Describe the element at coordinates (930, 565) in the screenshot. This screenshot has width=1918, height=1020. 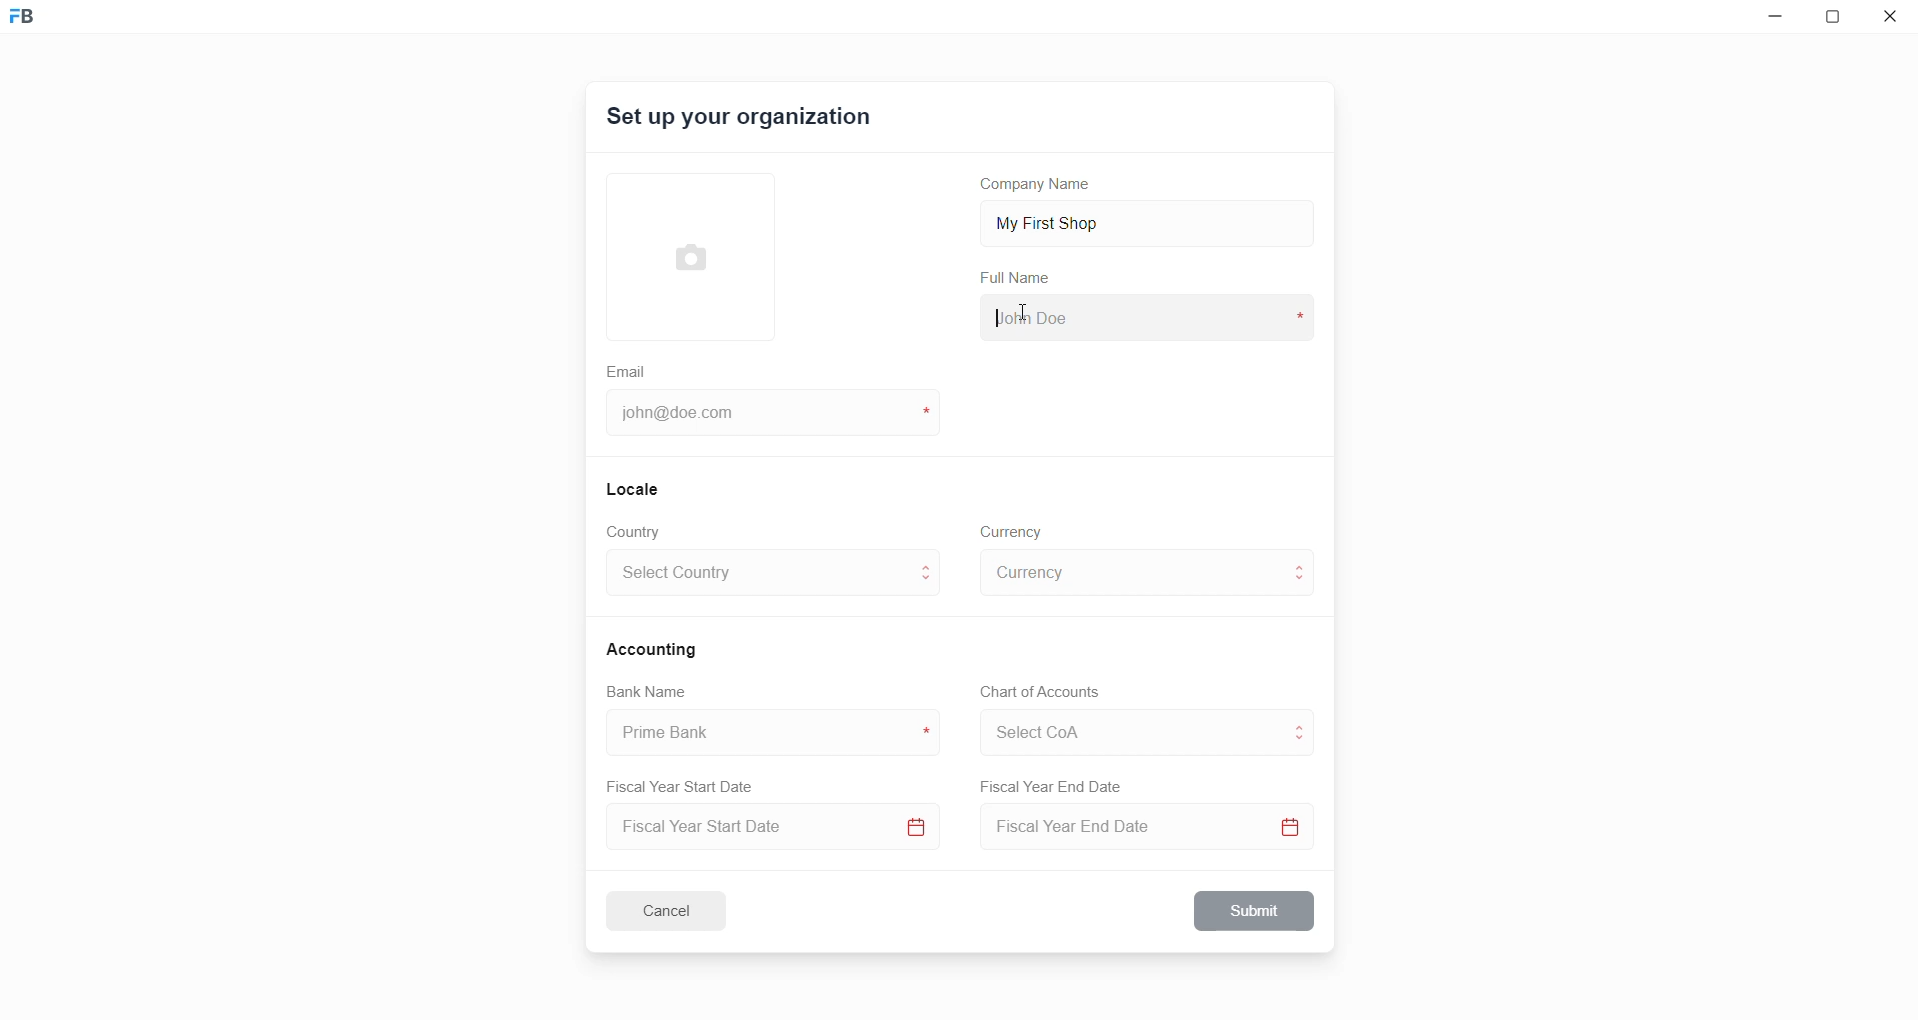
I see `move to above country` at that location.